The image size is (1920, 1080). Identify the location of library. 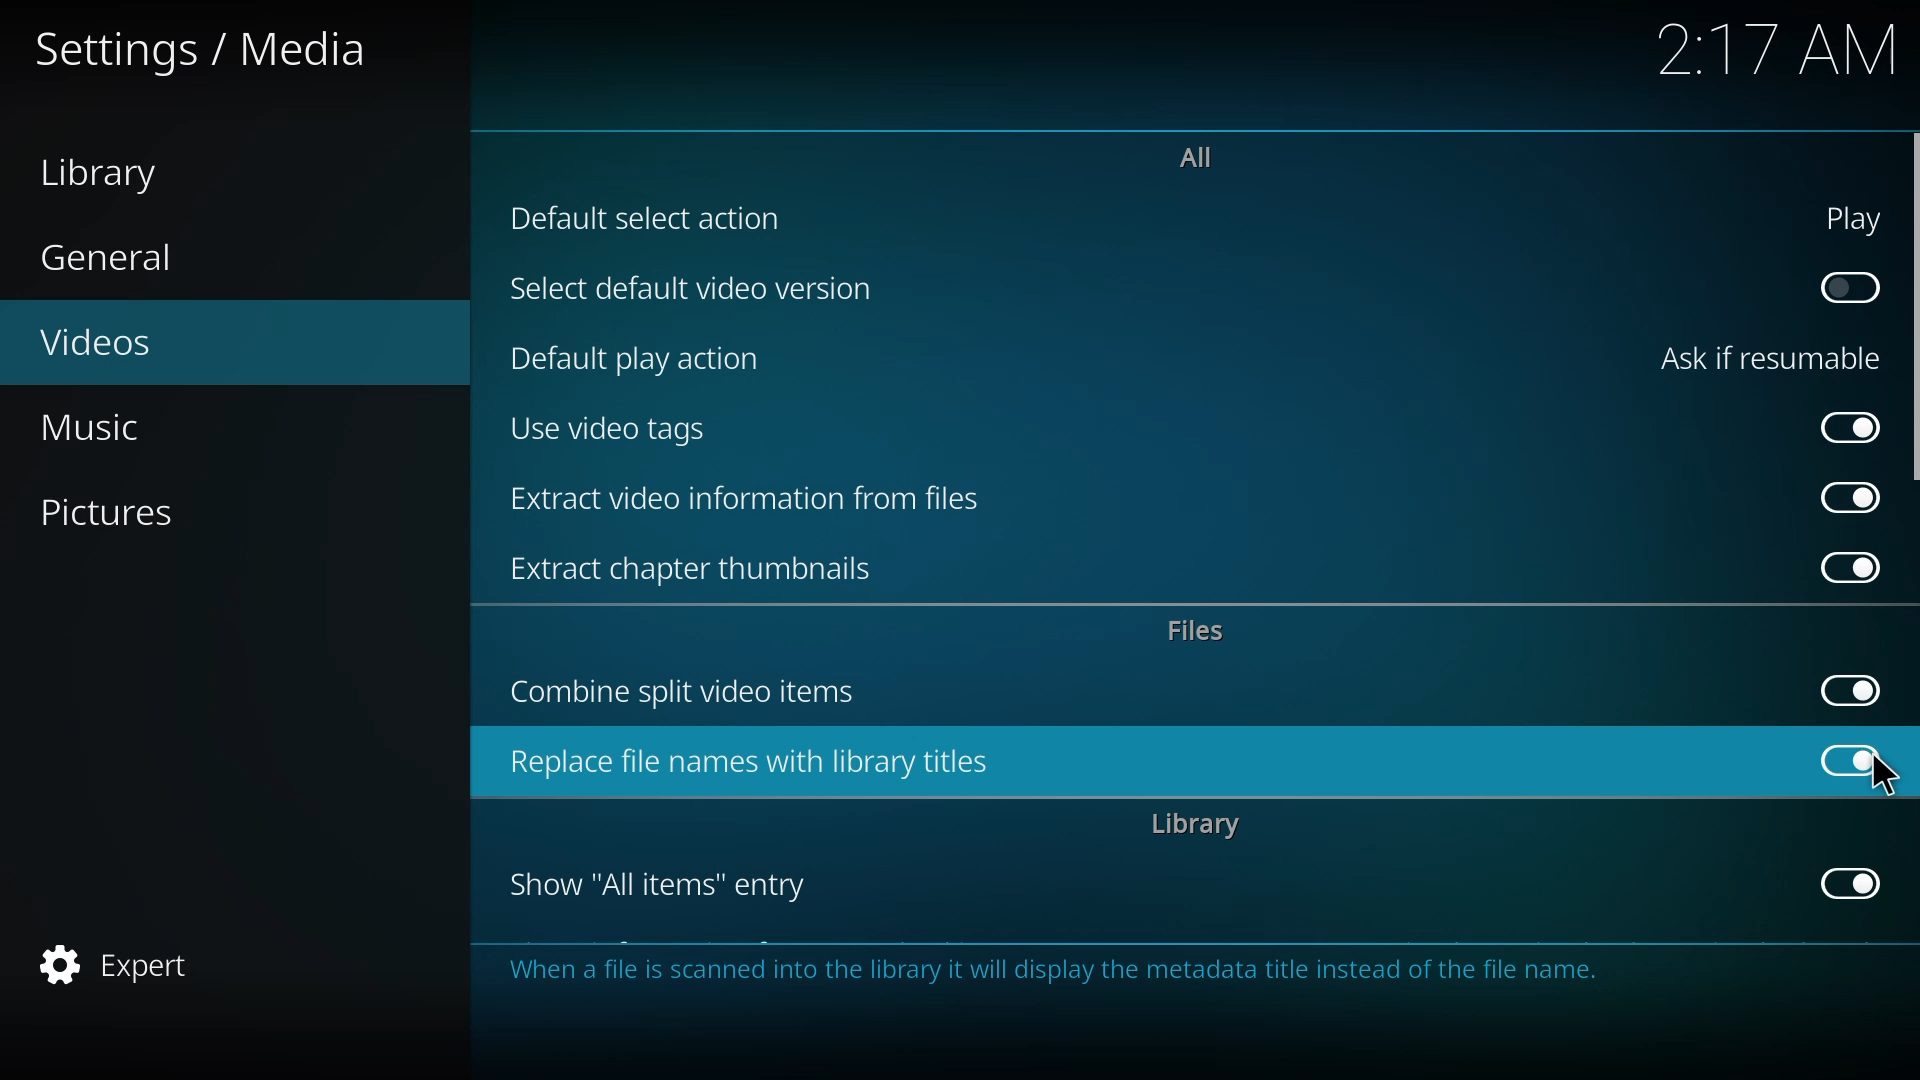
(109, 172).